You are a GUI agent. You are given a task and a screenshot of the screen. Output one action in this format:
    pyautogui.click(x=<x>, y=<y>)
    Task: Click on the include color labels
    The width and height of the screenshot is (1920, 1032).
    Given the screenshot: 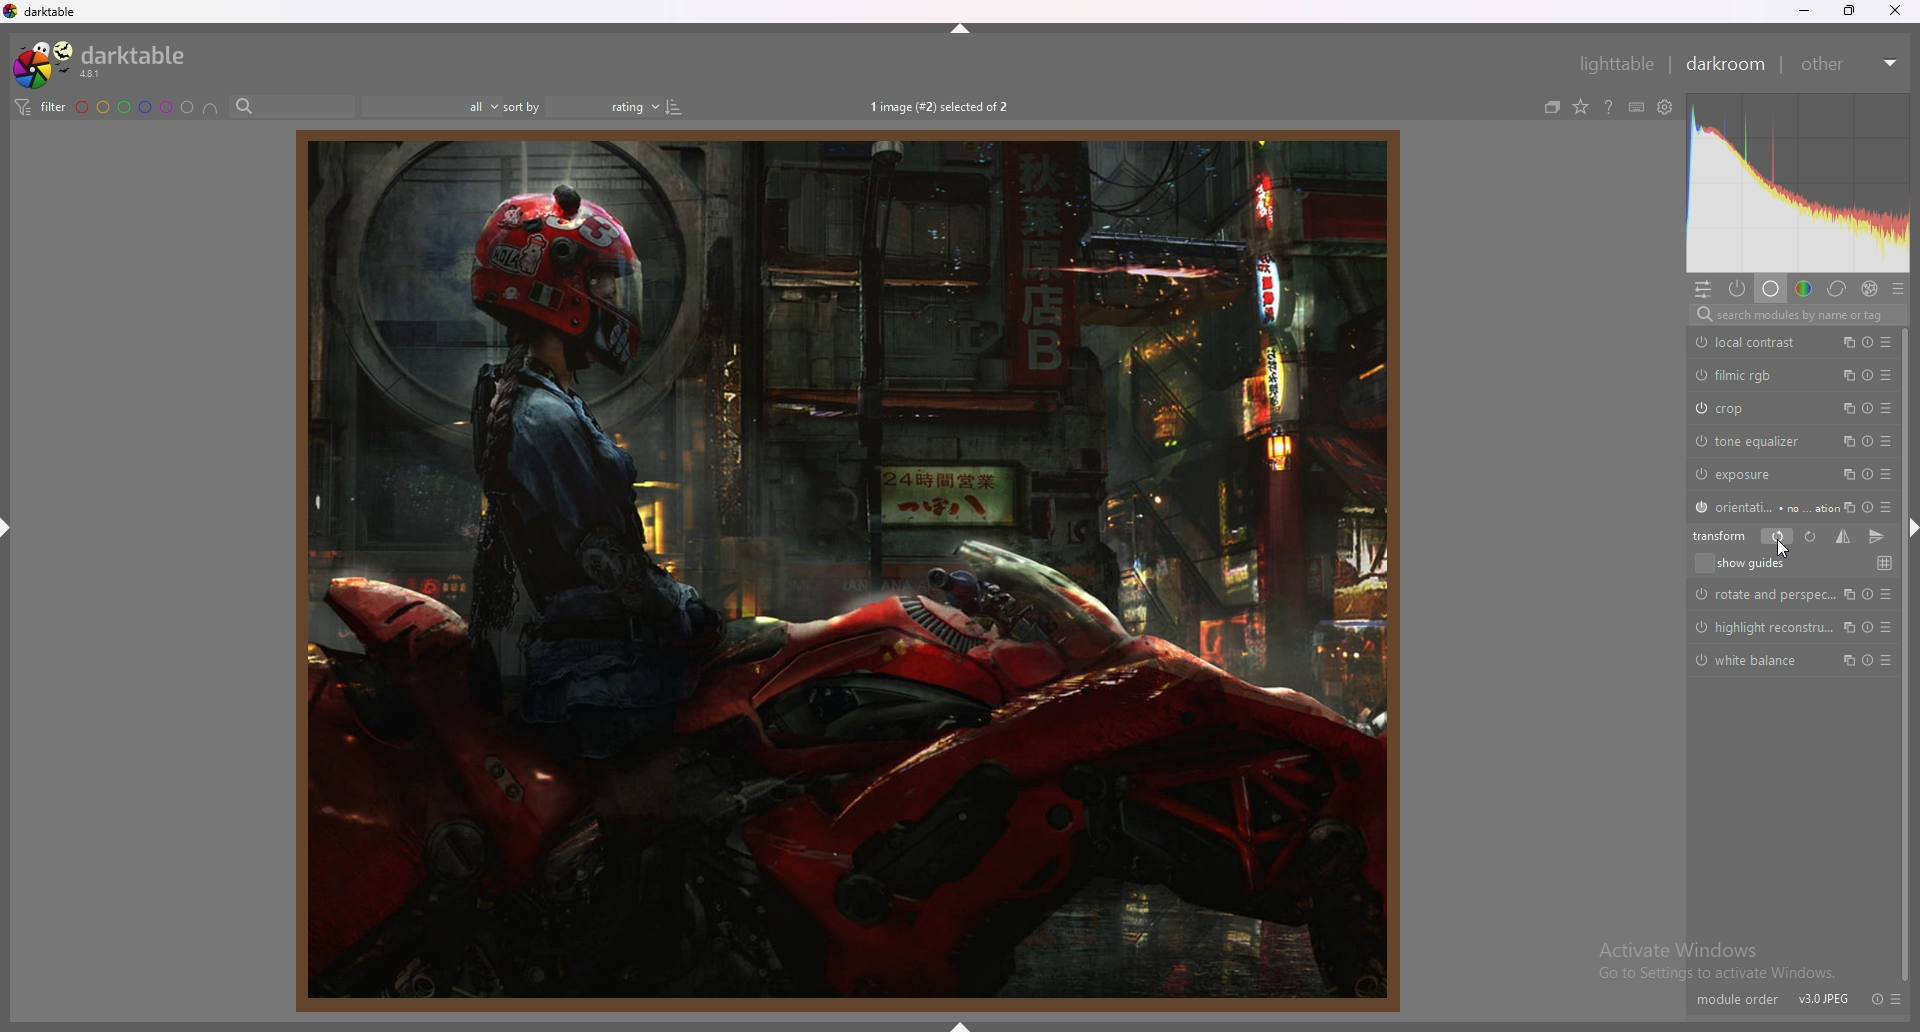 What is the action you would take?
    pyautogui.click(x=210, y=107)
    